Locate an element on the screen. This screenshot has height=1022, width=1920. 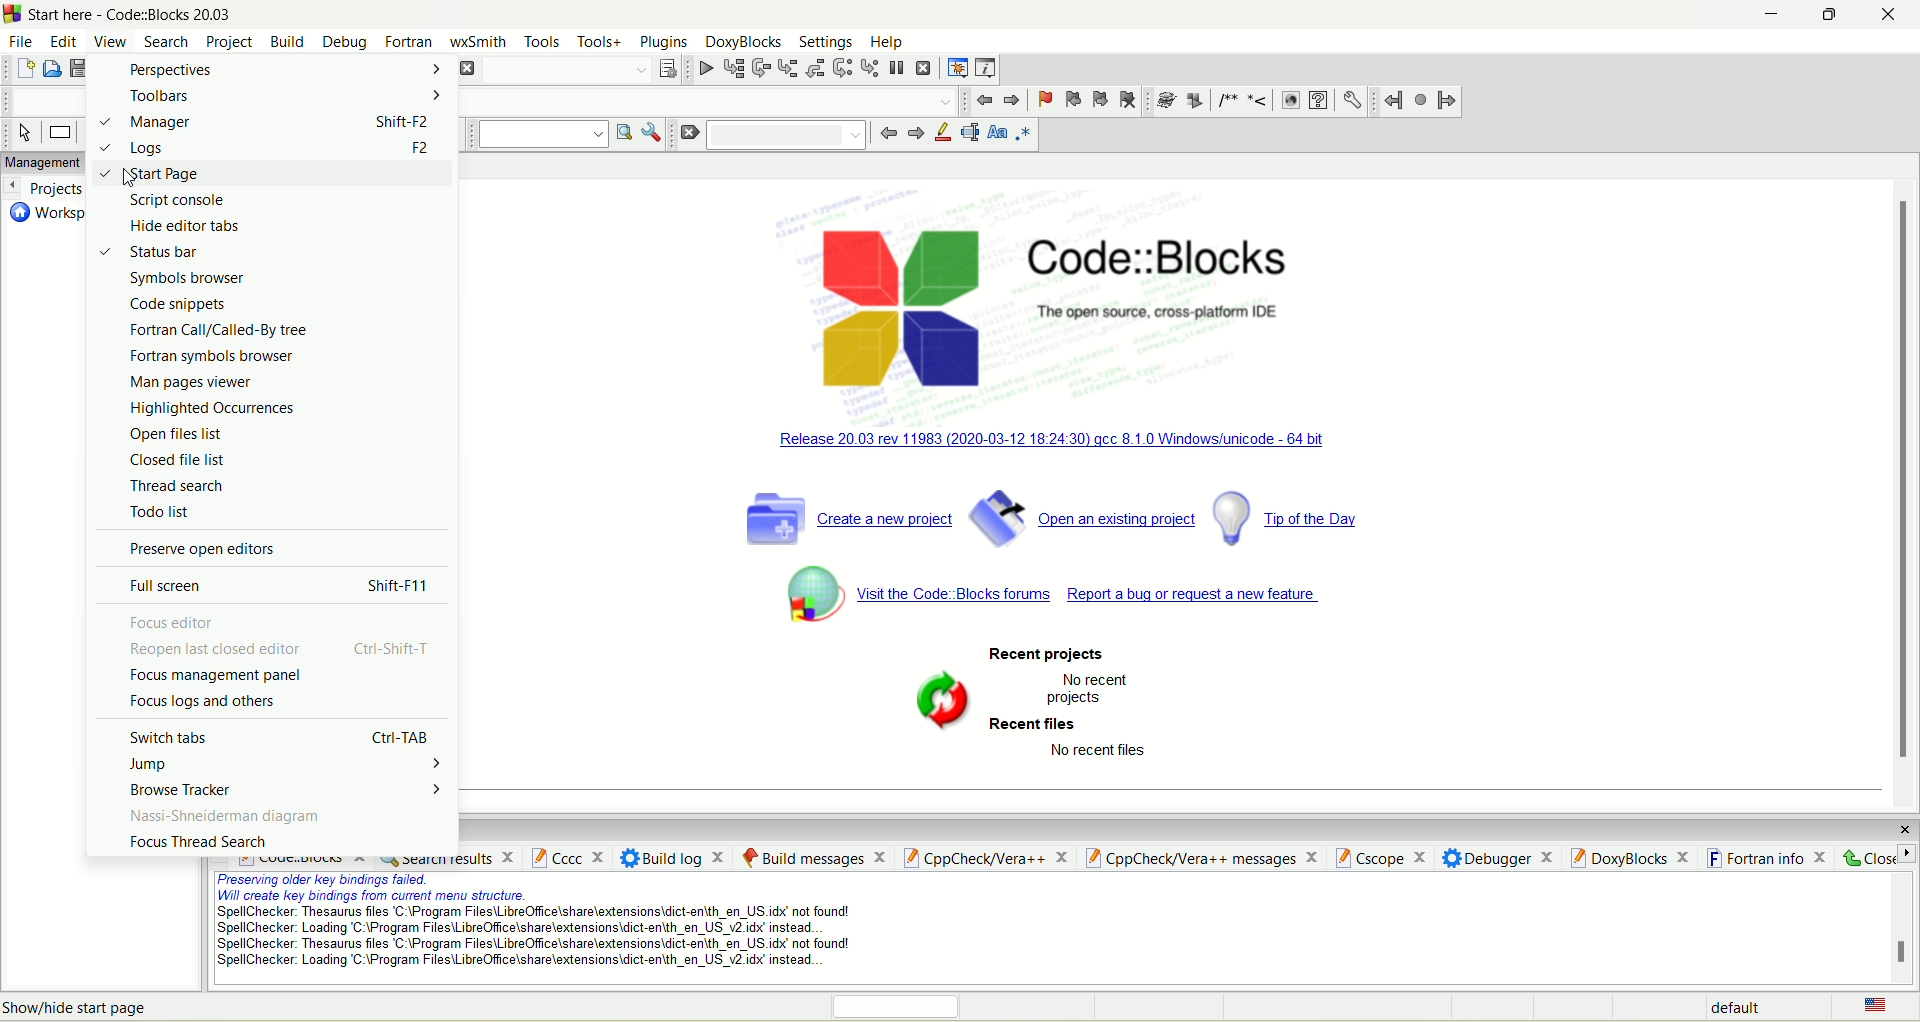
wxSmith is located at coordinates (480, 41).